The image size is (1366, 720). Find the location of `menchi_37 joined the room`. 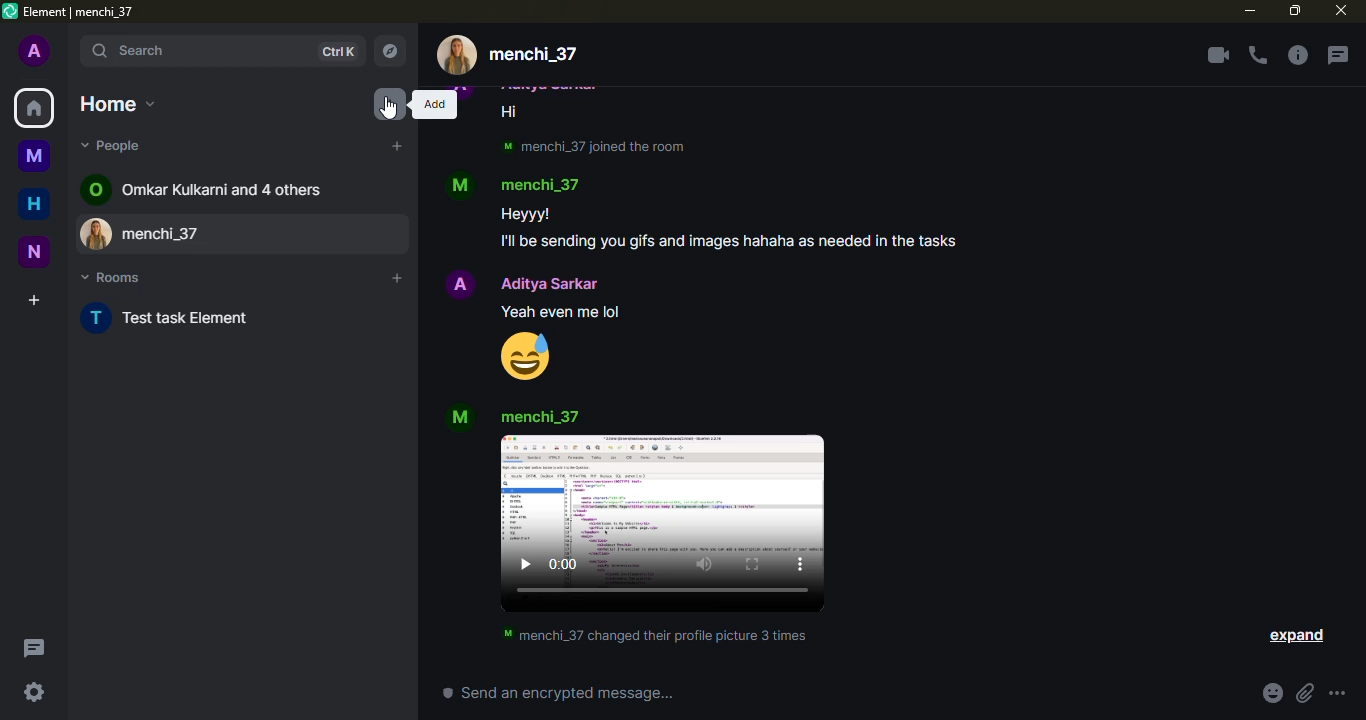

menchi_37 joined the room is located at coordinates (594, 147).